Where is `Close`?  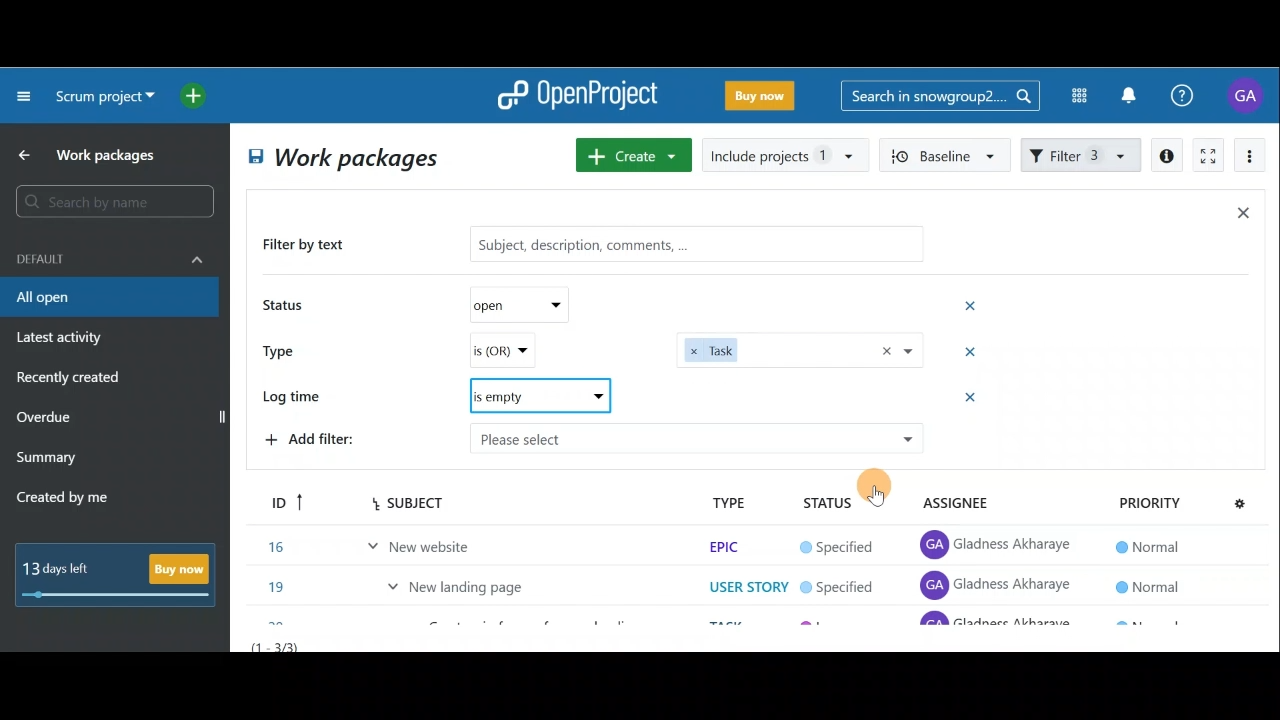
Close is located at coordinates (1242, 217).